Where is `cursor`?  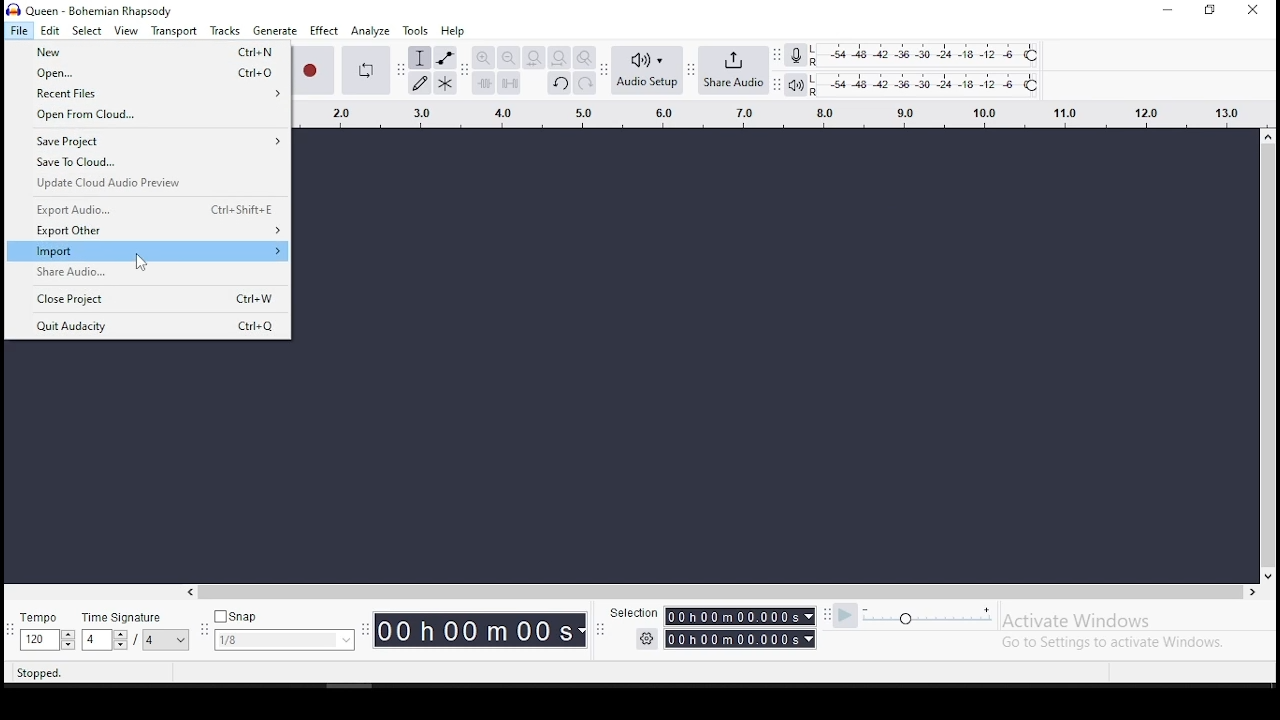 cursor is located at coordinates (140, 262).